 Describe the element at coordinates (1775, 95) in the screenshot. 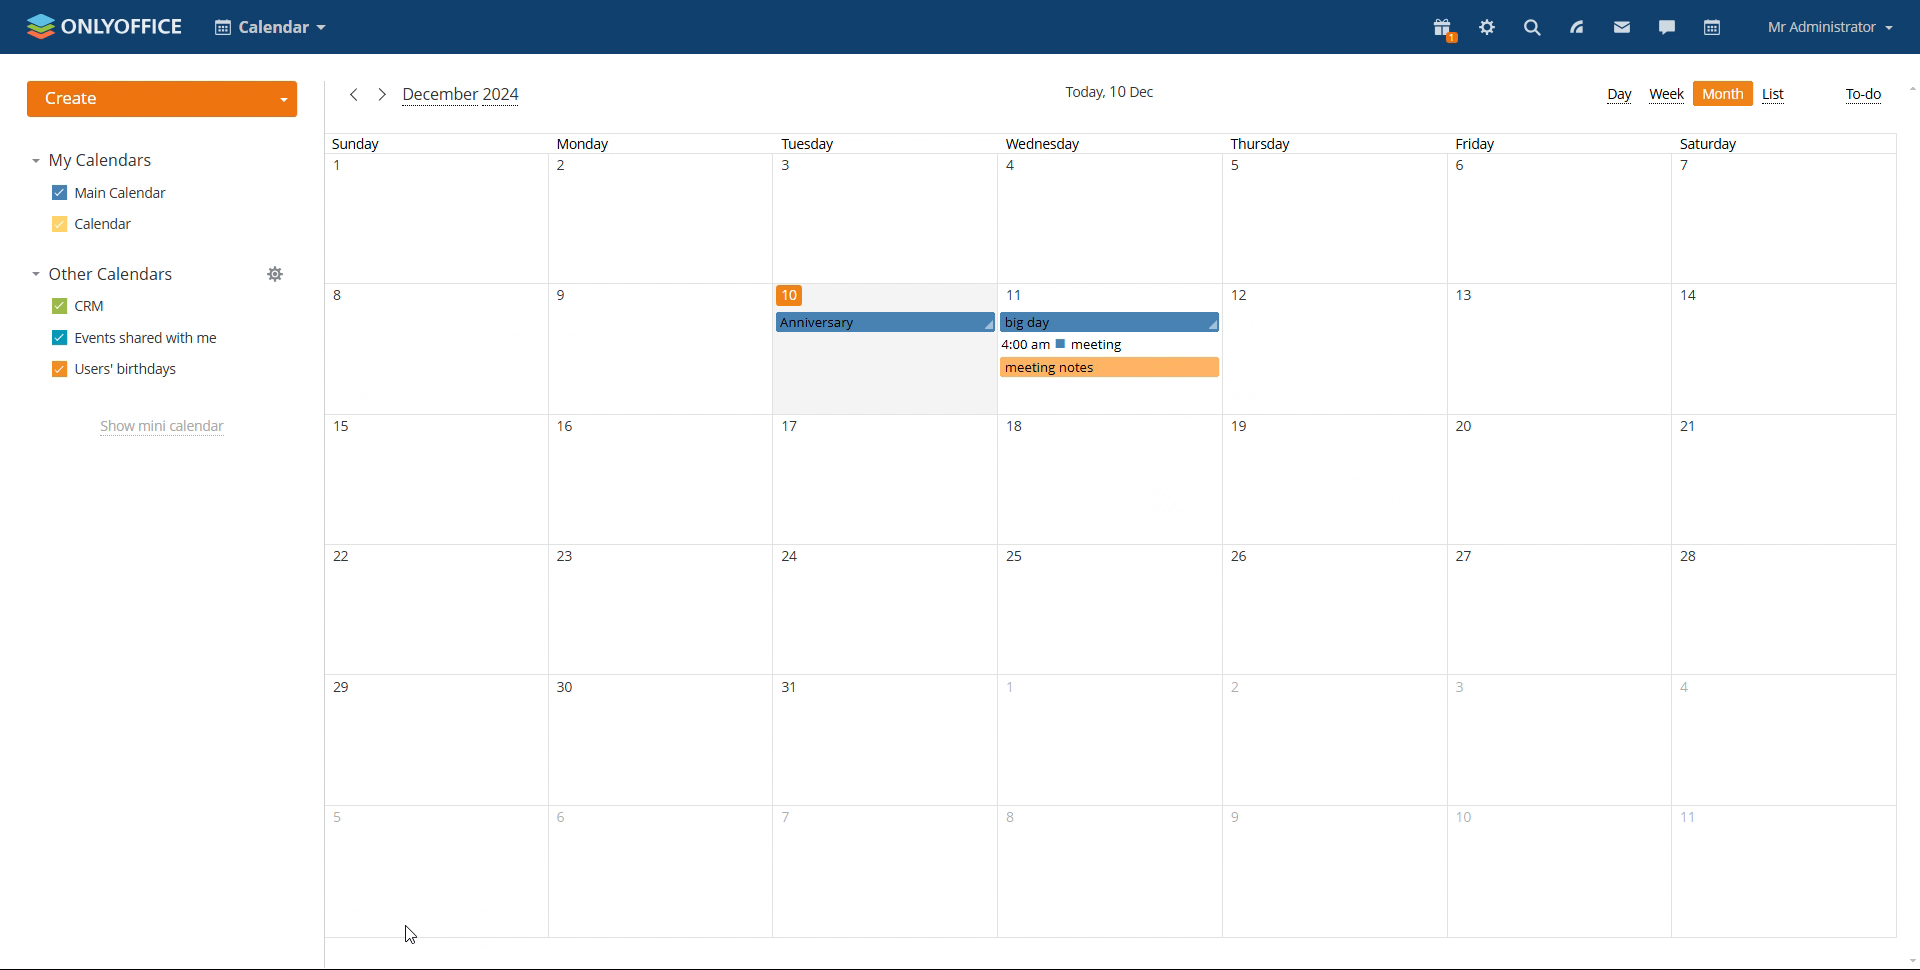

I see `list view` at that location.